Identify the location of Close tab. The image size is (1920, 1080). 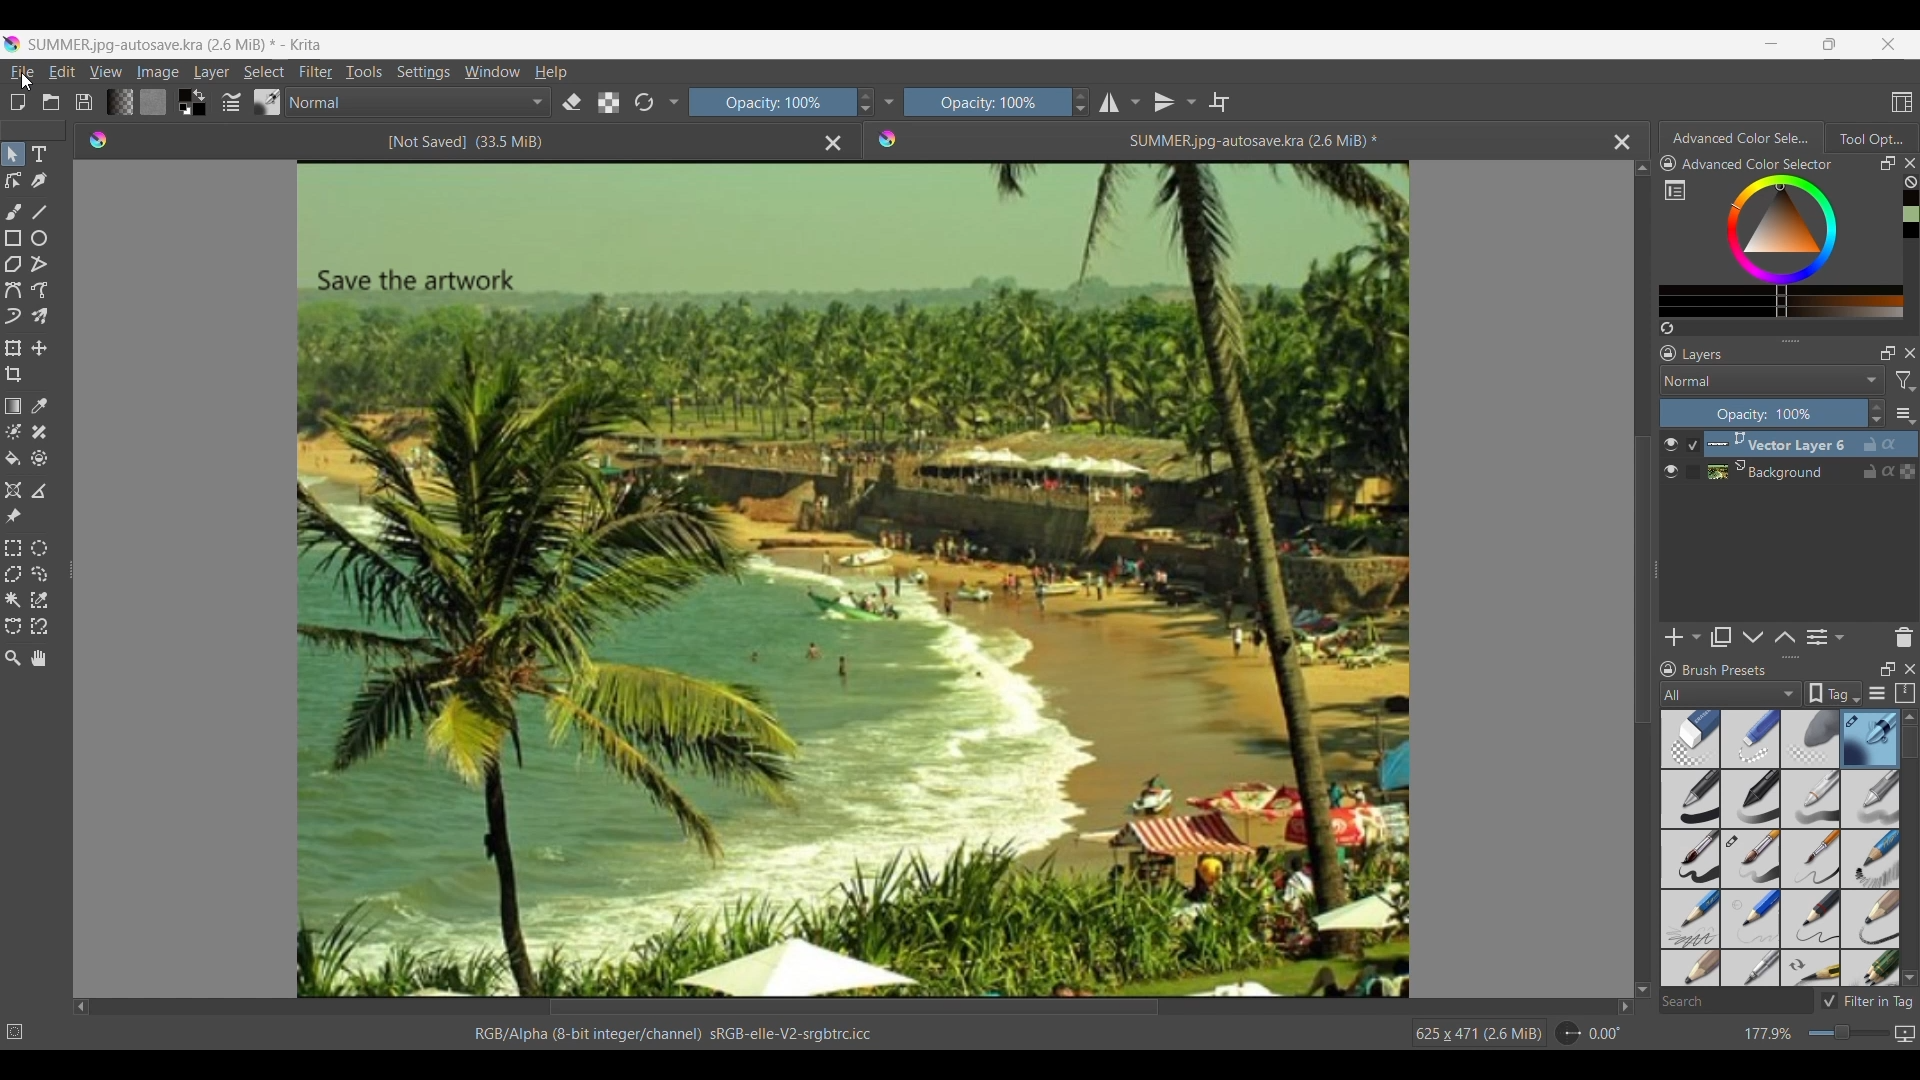
(1910, 163).